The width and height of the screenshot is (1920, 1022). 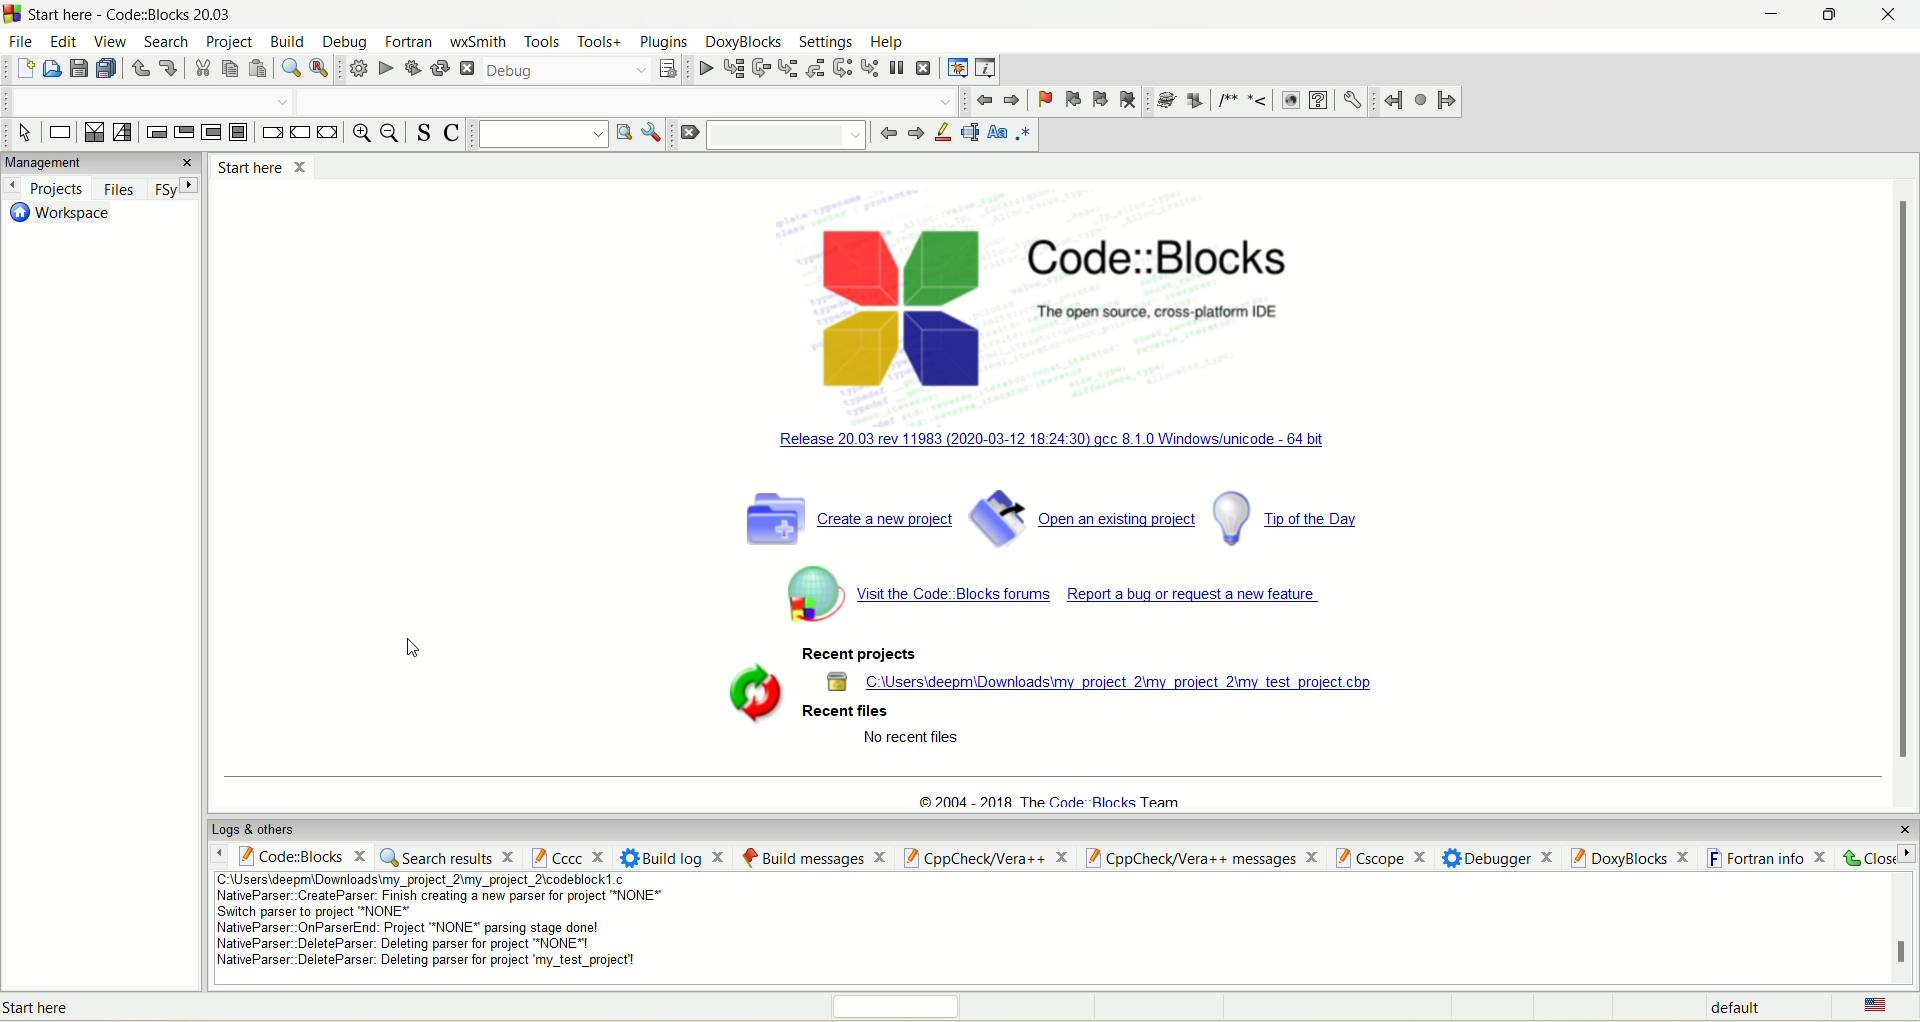 I want to click on toggle bookmark, so click(x=1042, y=100).